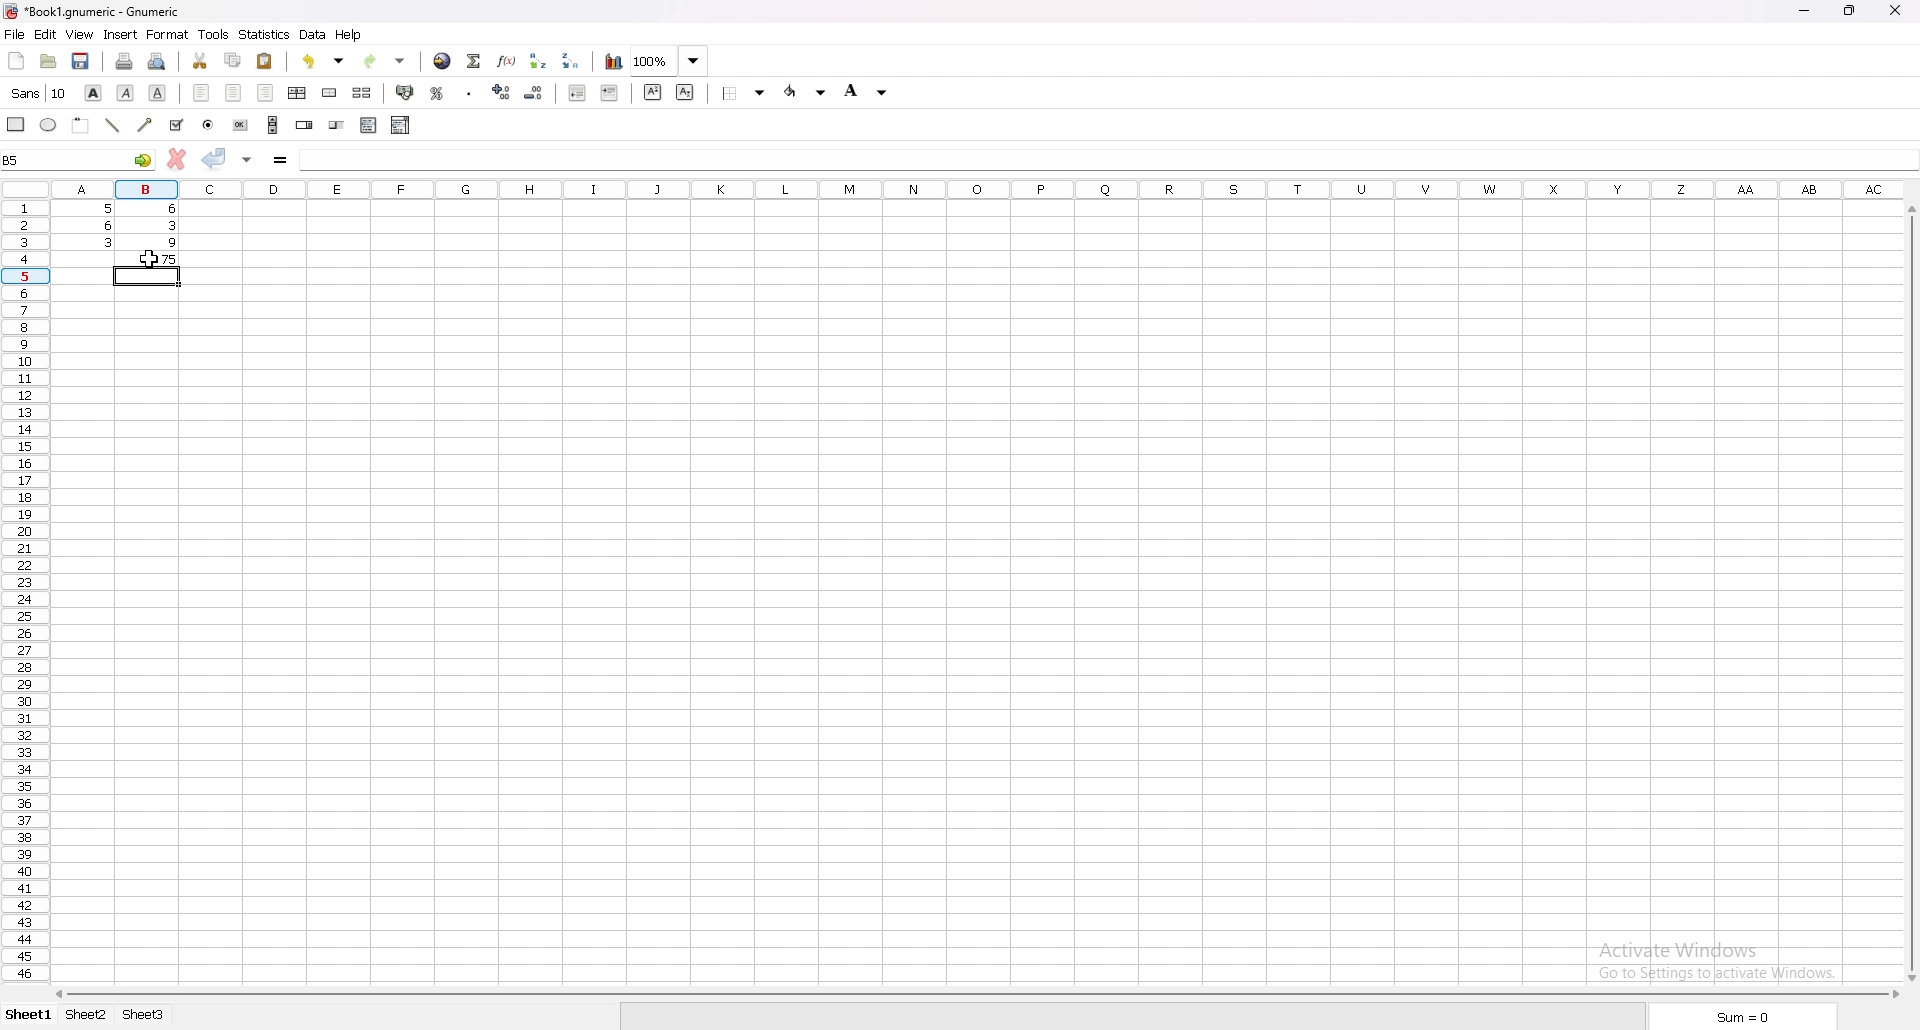 Image resolution: width=1920 pixels, height=1030 pixels. I want to click on rectangle, so click(15, 124).